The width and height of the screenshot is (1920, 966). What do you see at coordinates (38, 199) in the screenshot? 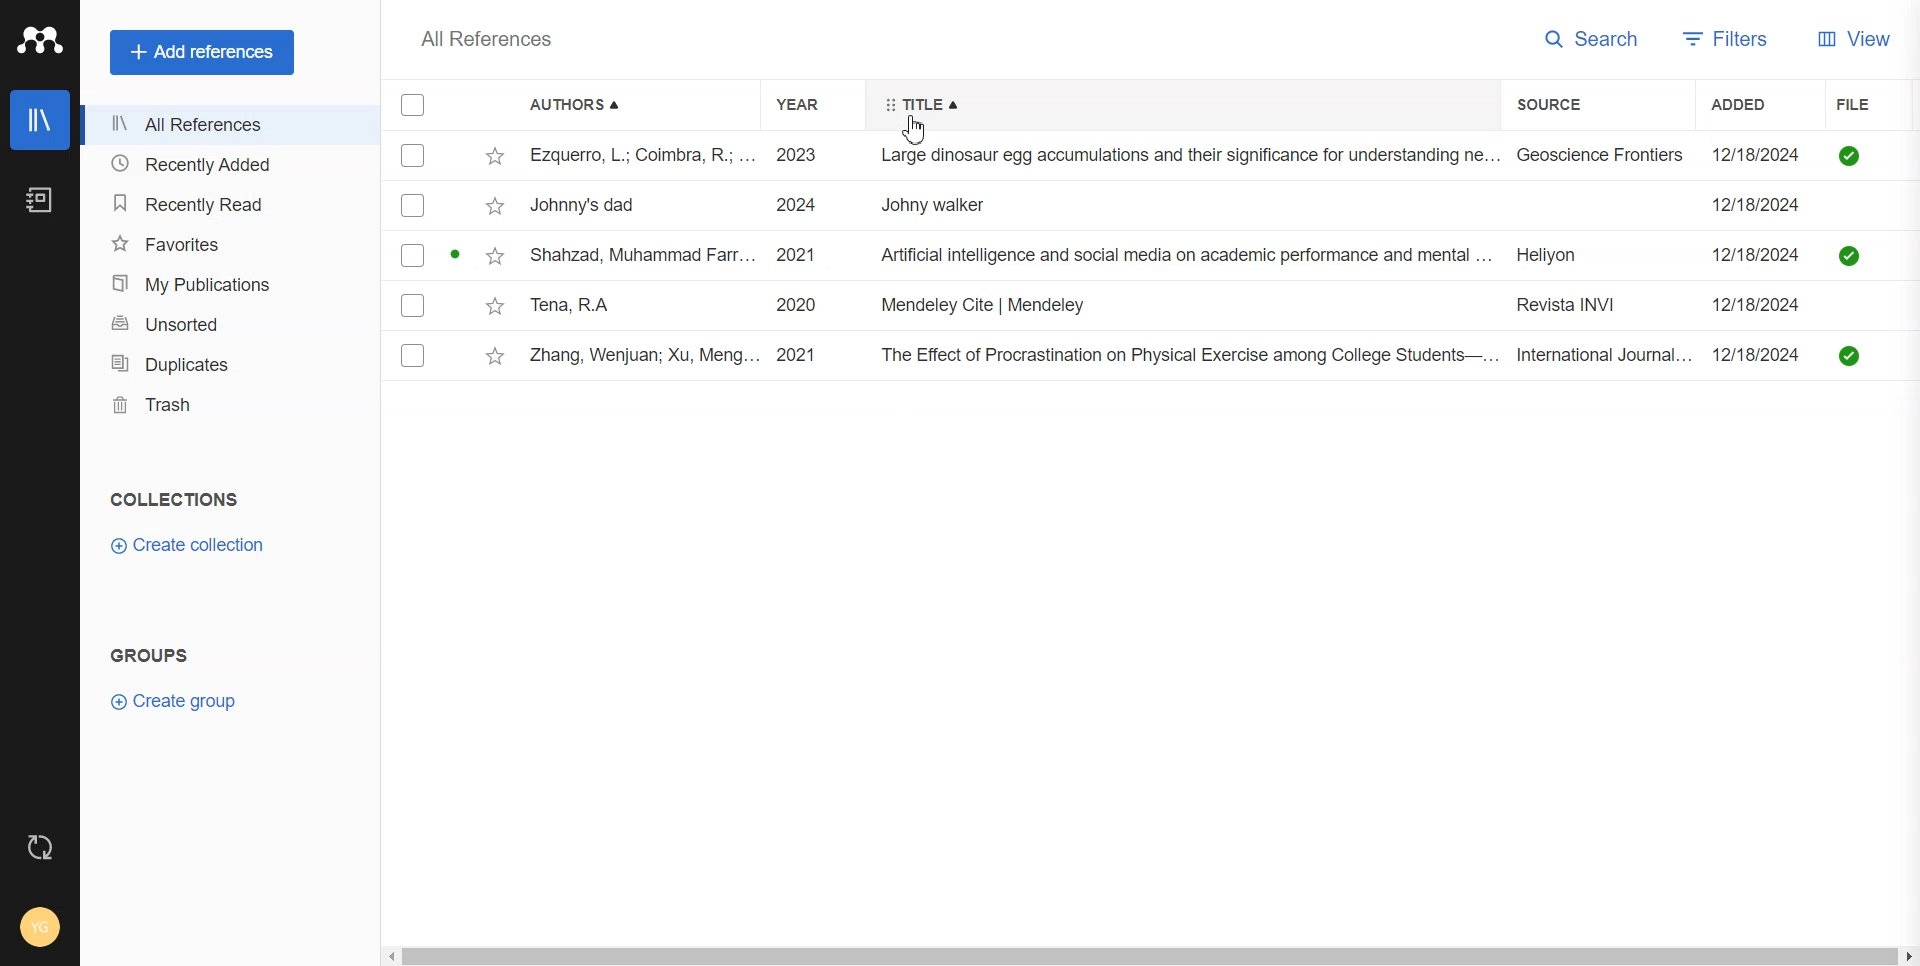
I see `Notebook` at bounding box center [38, 199].